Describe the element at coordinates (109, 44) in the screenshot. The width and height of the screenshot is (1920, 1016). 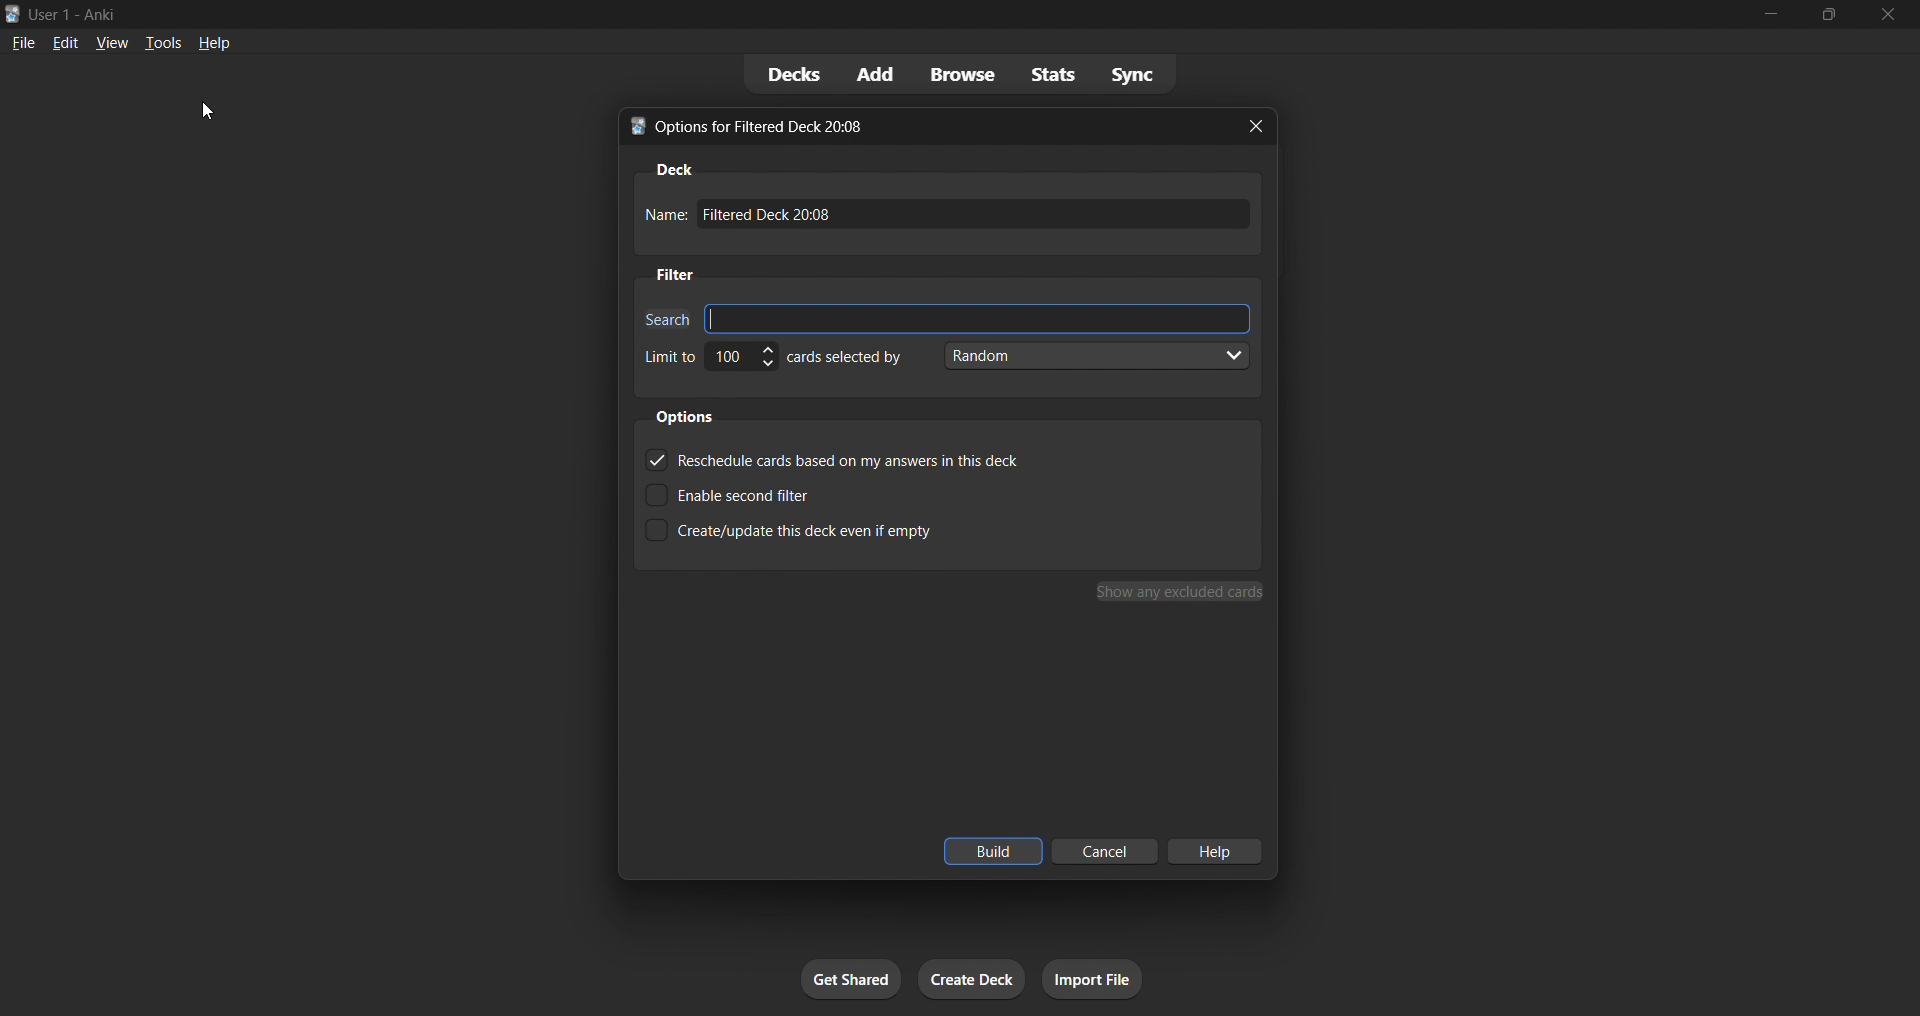
I see `view` at that location.